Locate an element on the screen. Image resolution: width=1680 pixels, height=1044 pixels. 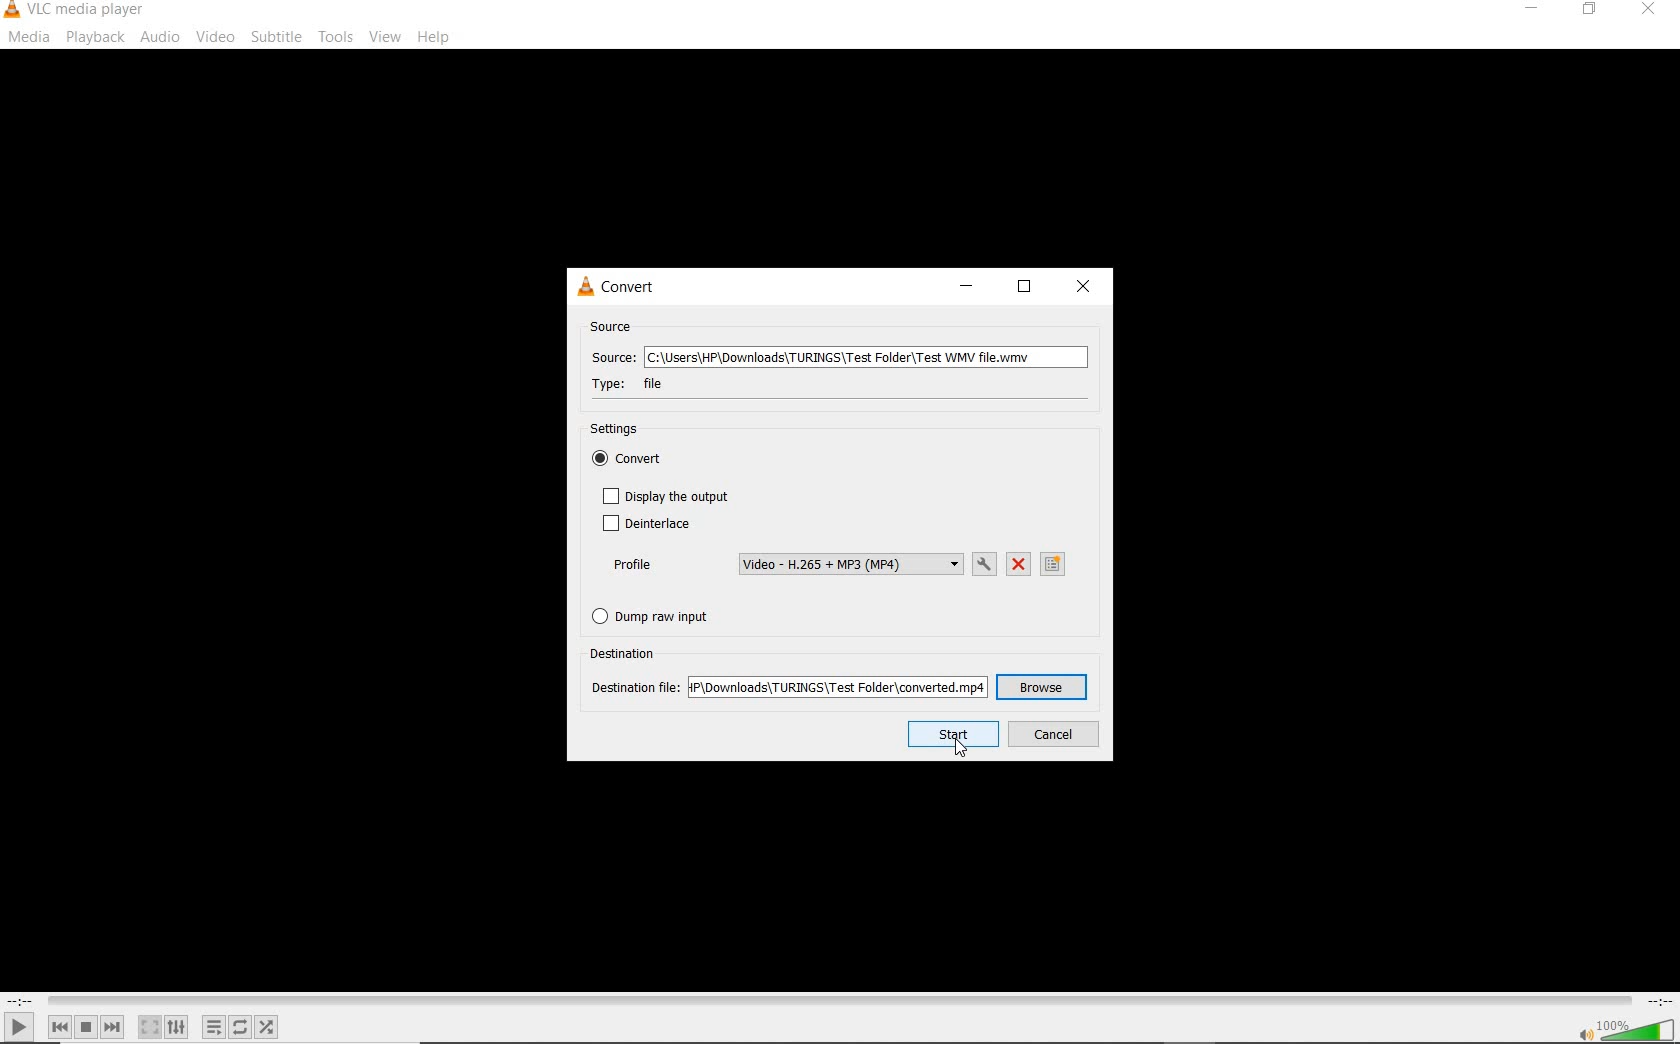
destination file:  is located at coordinates (635, 686).